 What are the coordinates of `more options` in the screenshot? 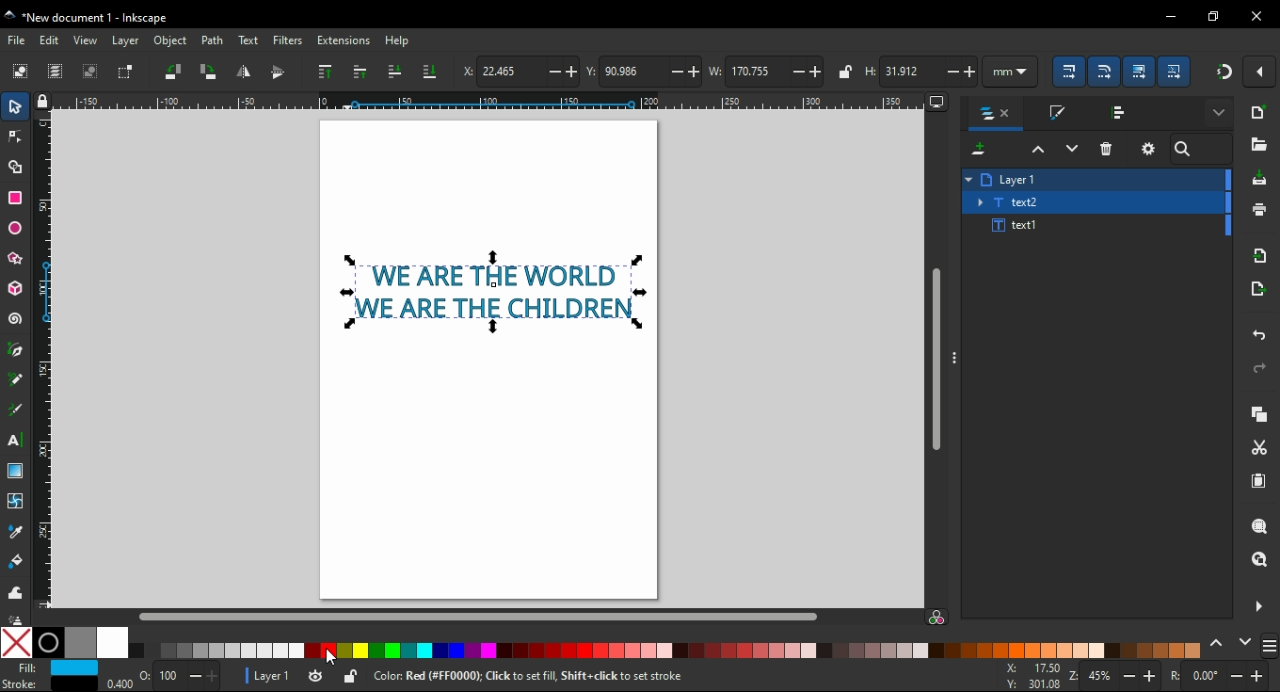 It's located at (953, 356).